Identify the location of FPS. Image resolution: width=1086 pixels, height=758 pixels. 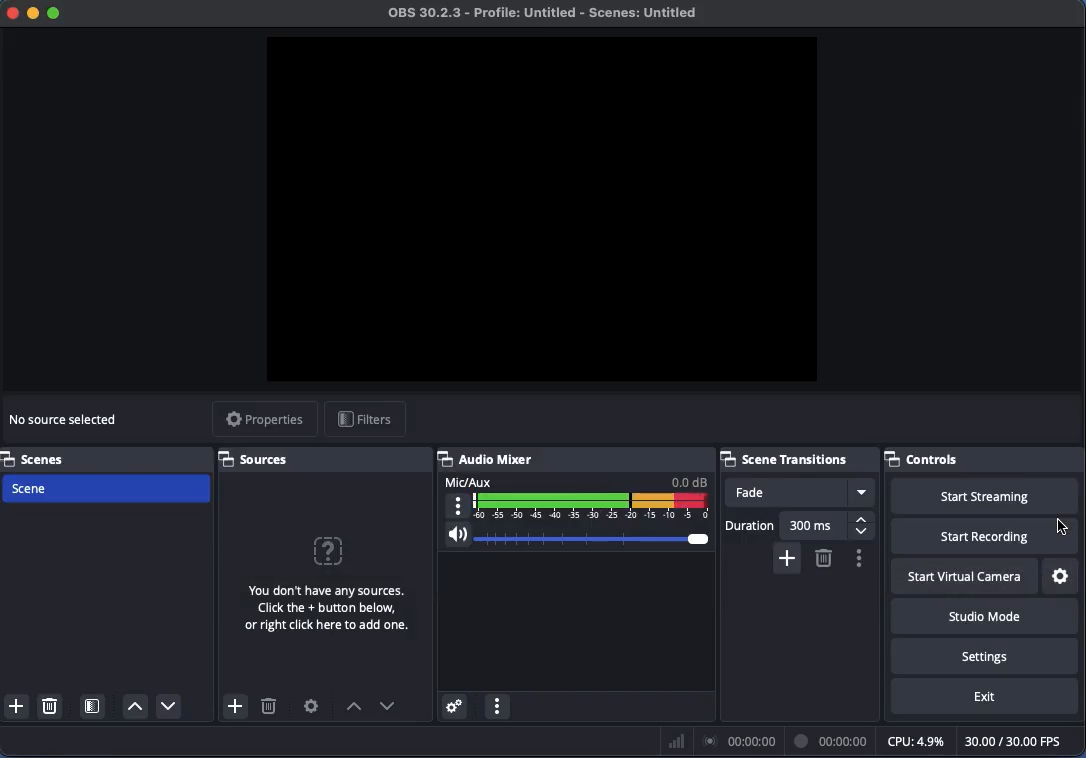
(1022, 741).